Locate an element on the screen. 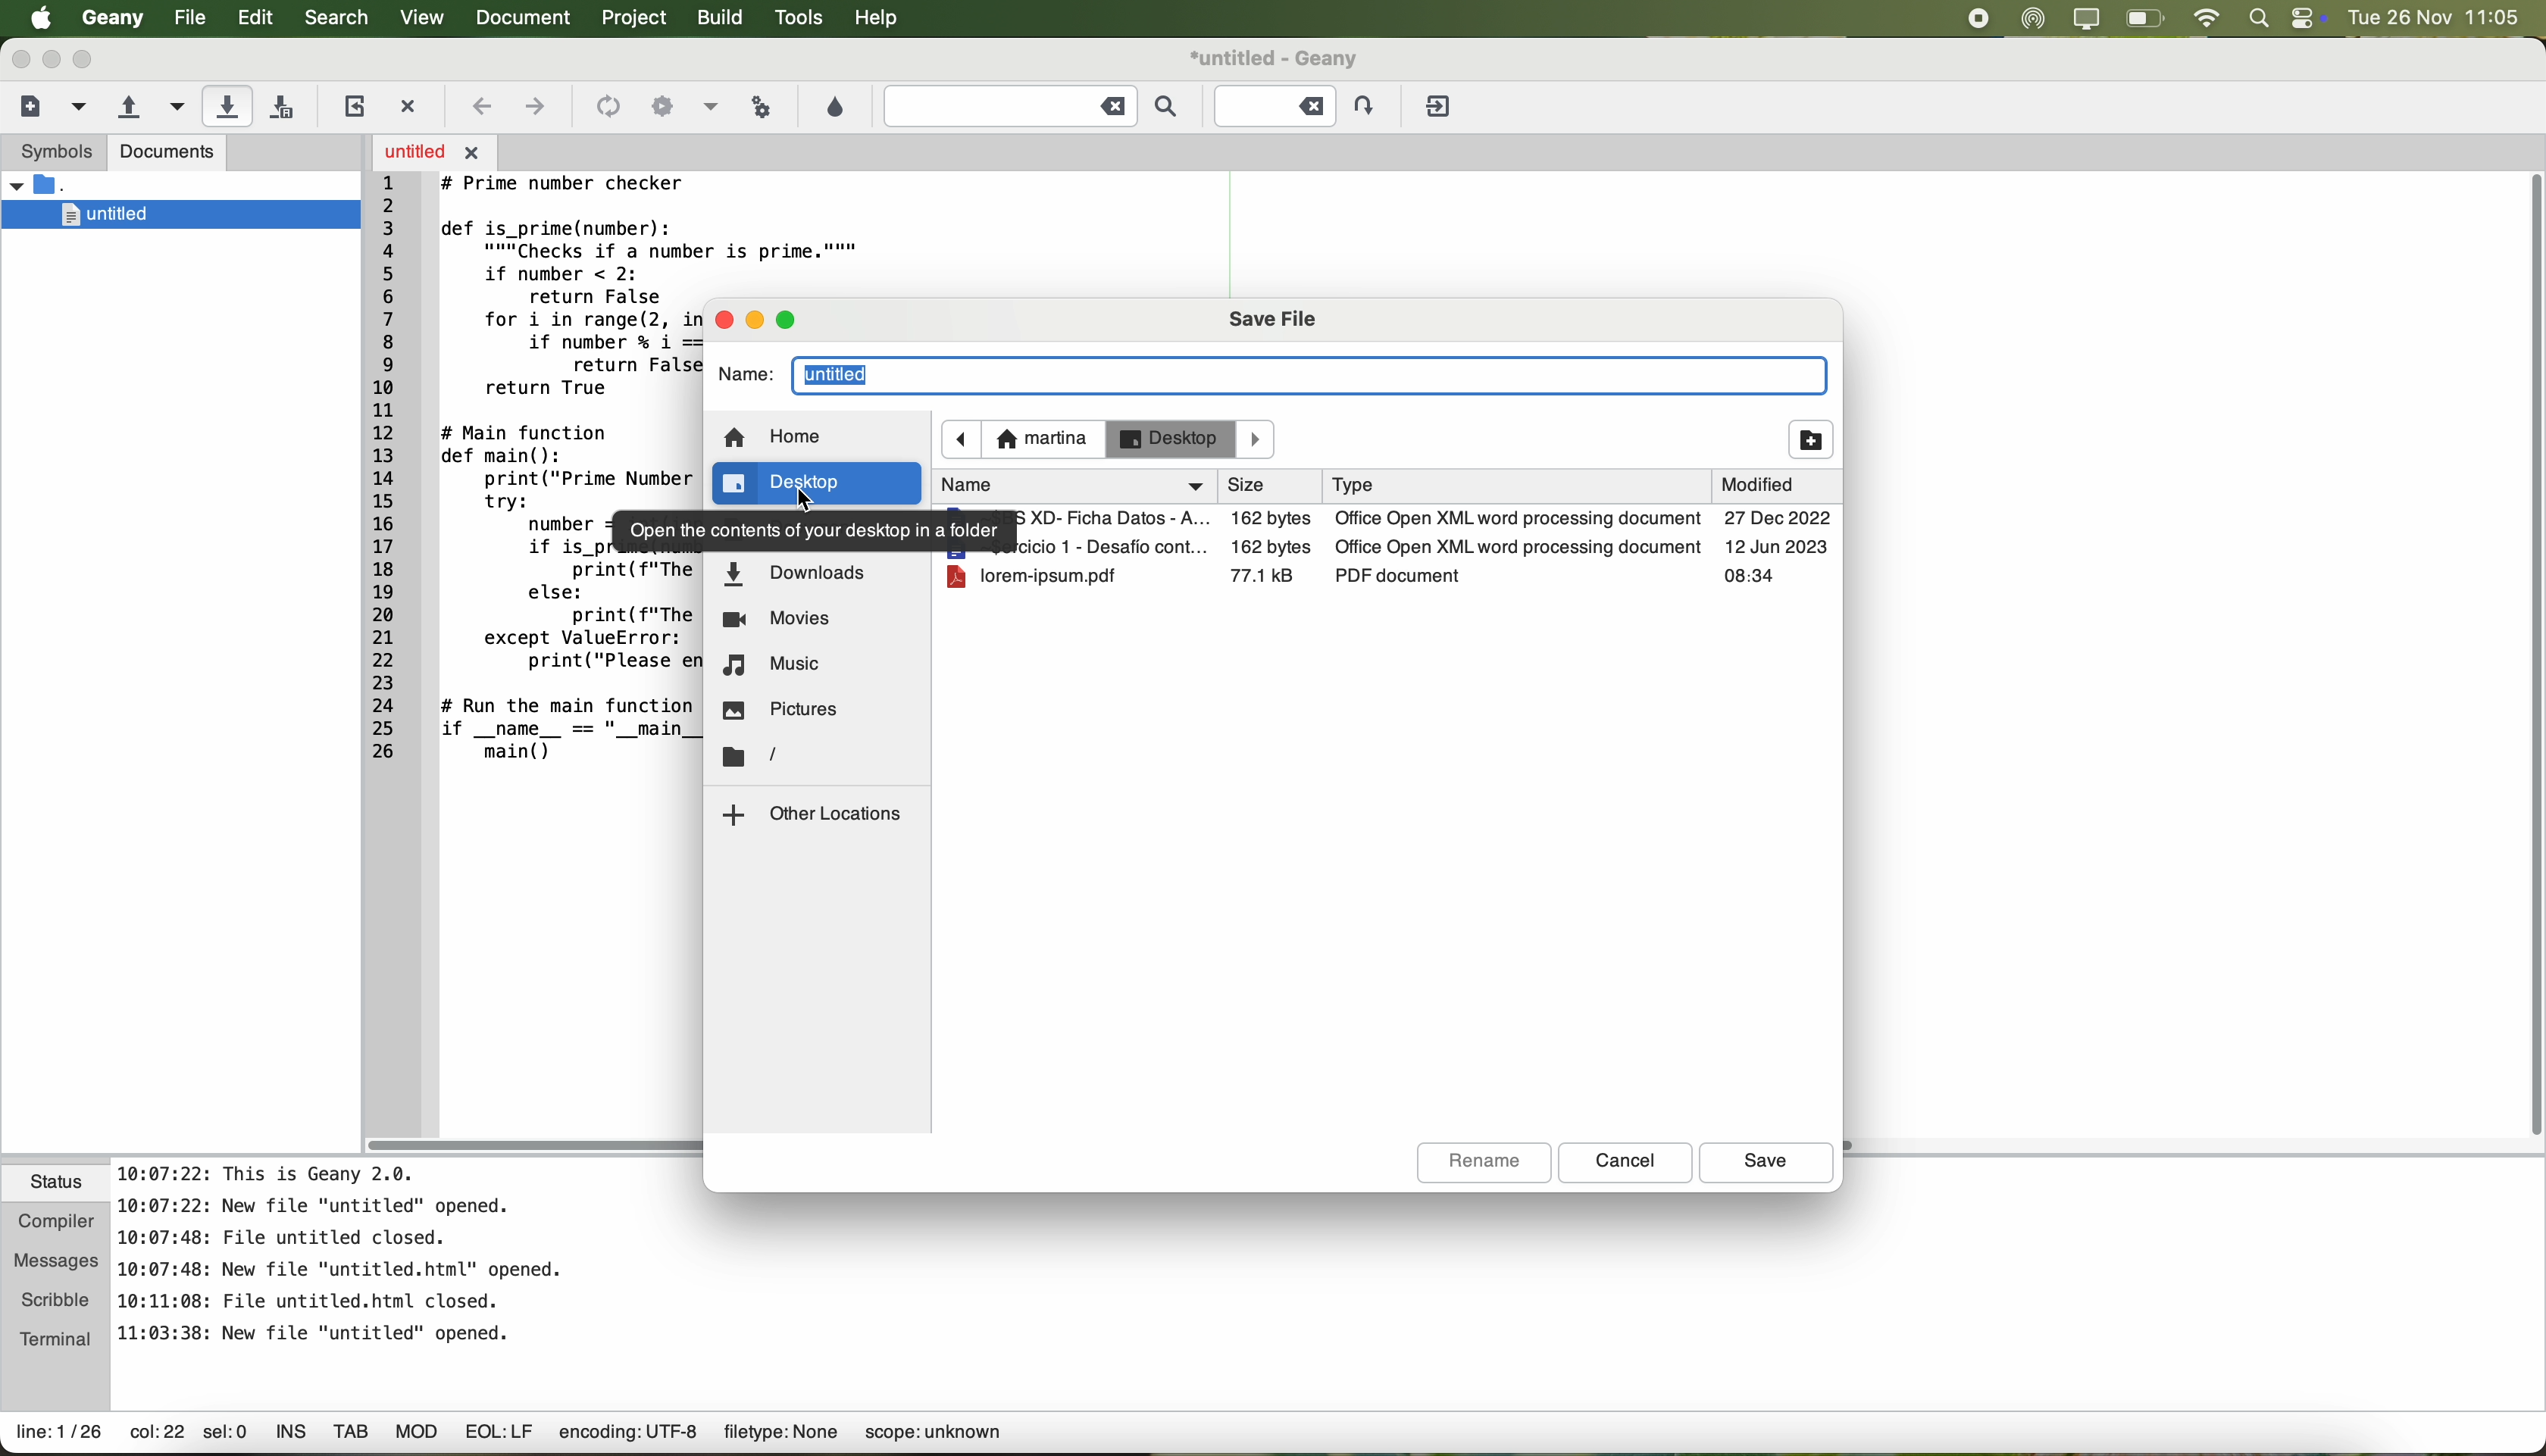  navigate back is located at coordinates (482, 106).